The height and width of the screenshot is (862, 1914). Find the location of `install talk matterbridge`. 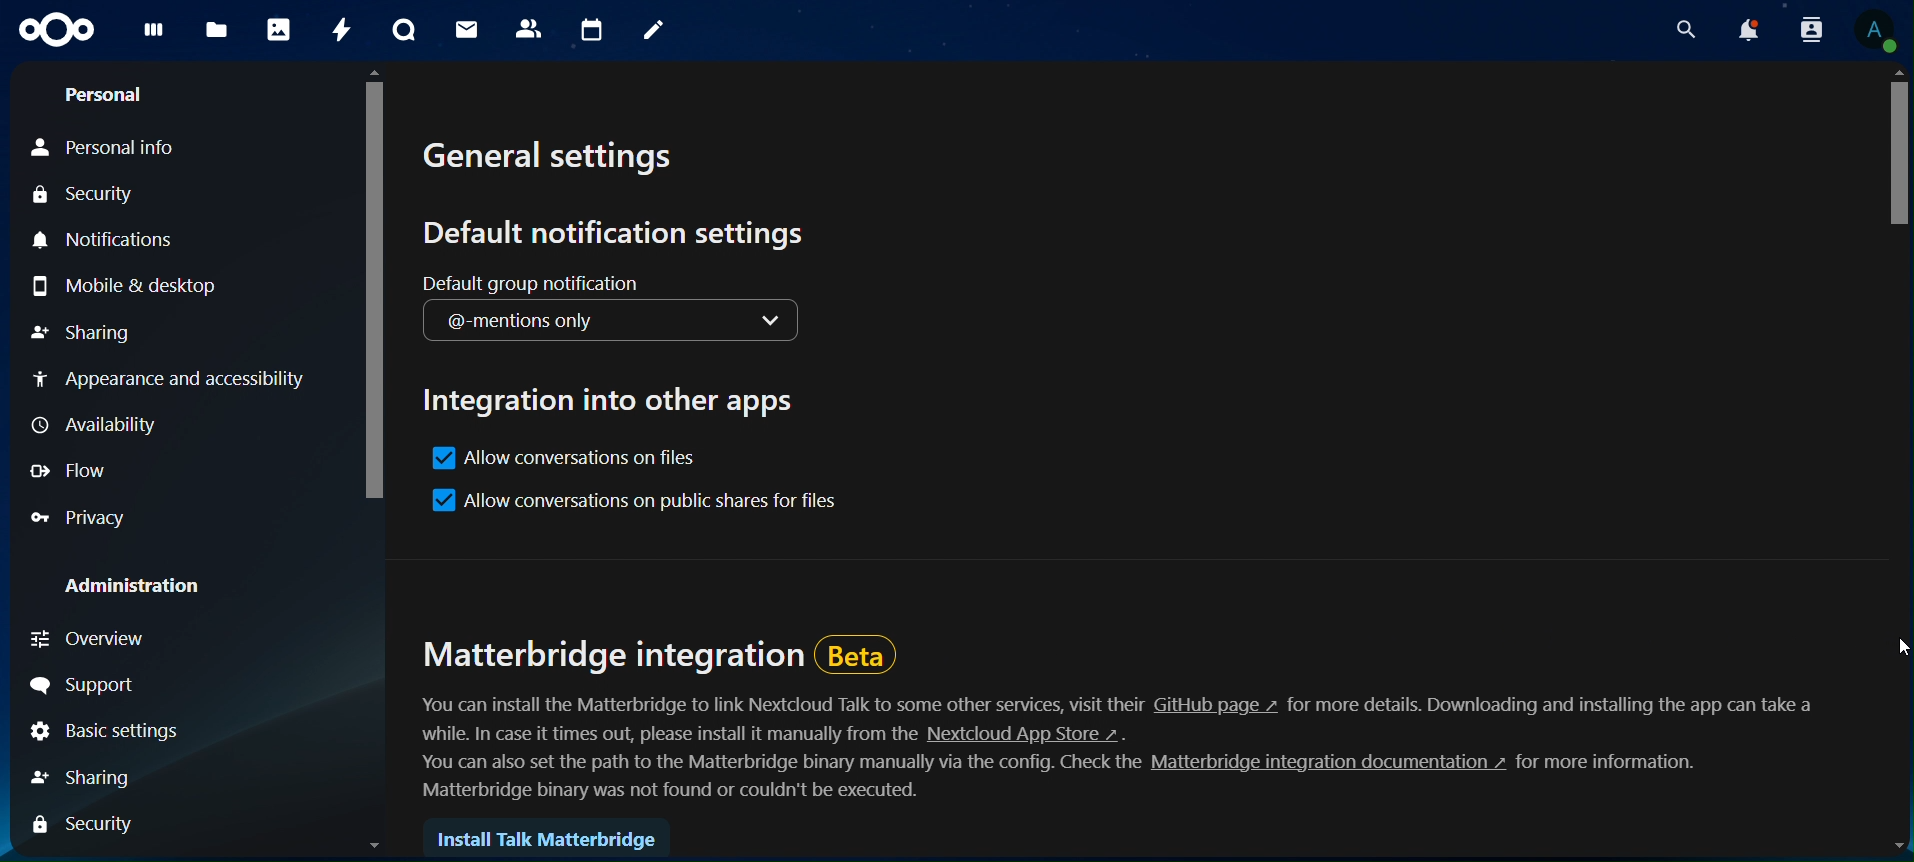

install talk matterbridge is located at coordinates (543, 840).